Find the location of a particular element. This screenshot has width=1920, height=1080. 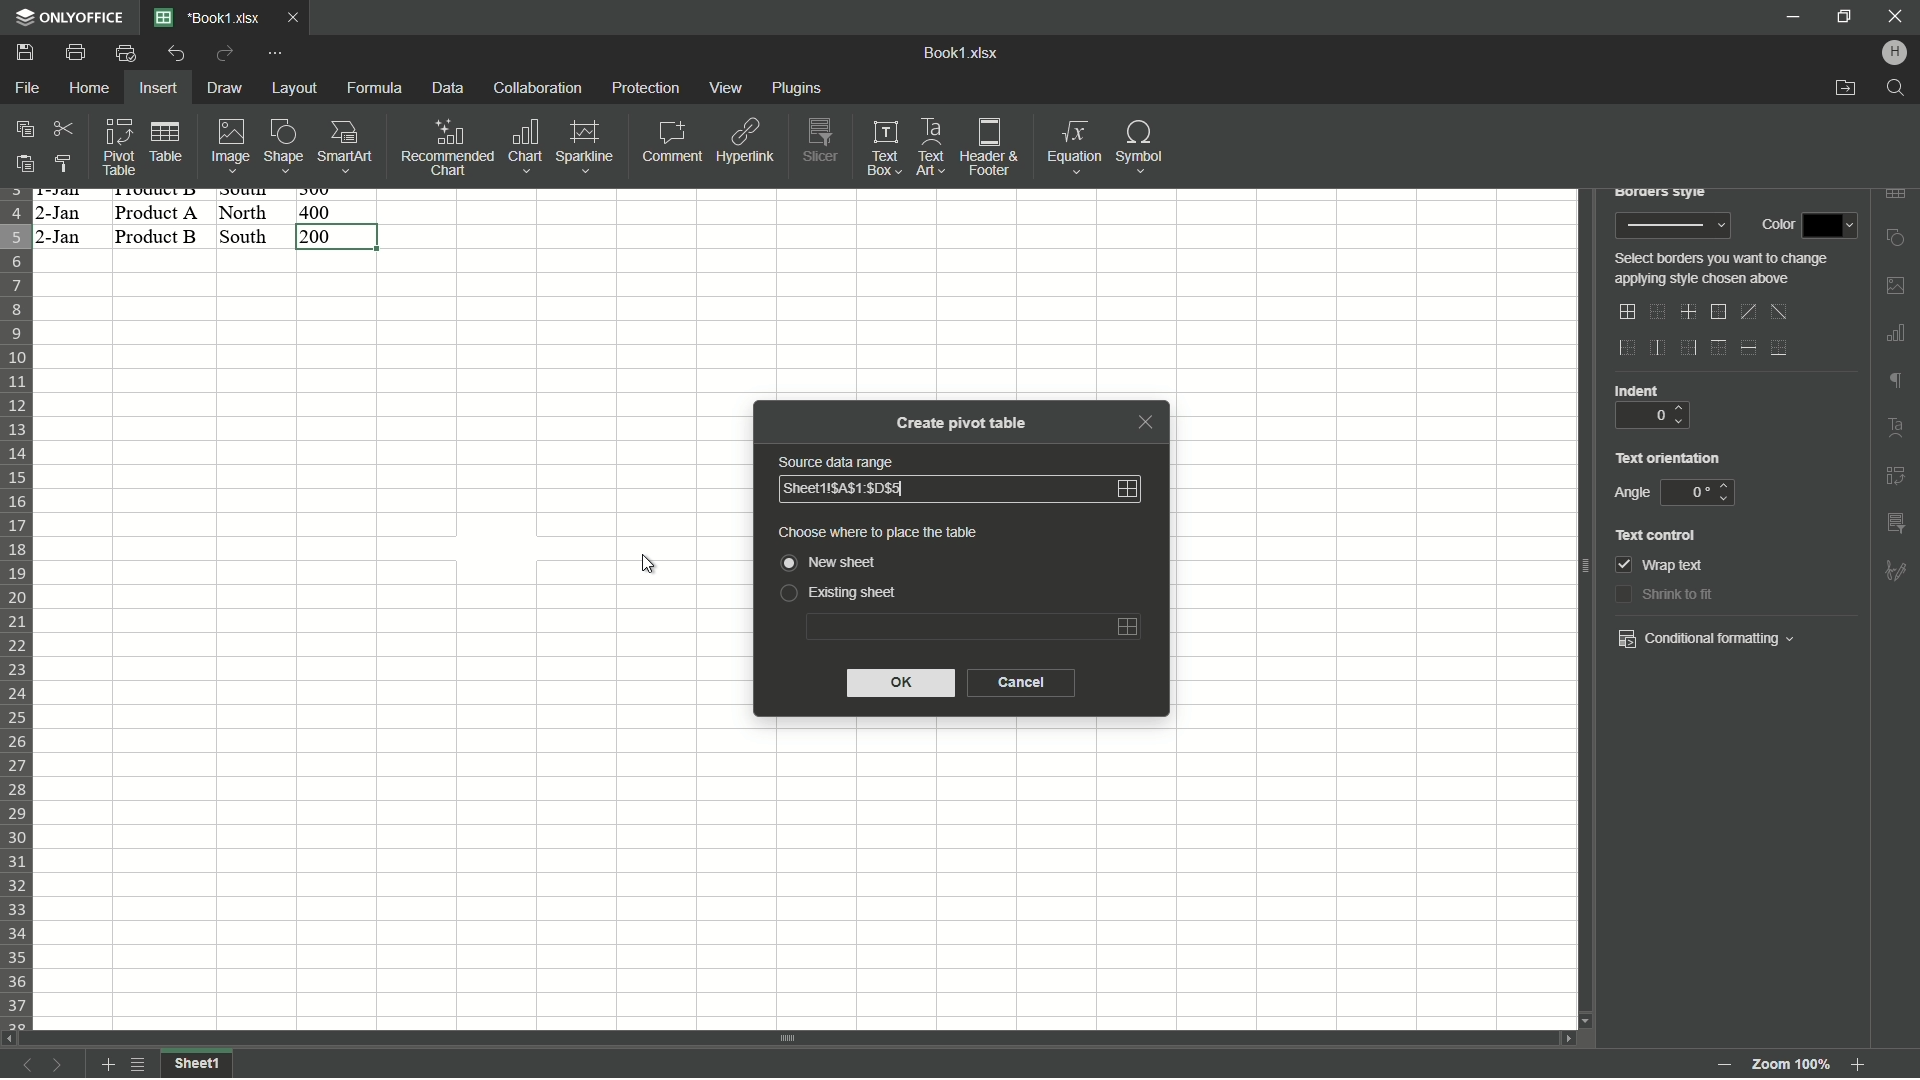

view is located at coordinates (727, 89).